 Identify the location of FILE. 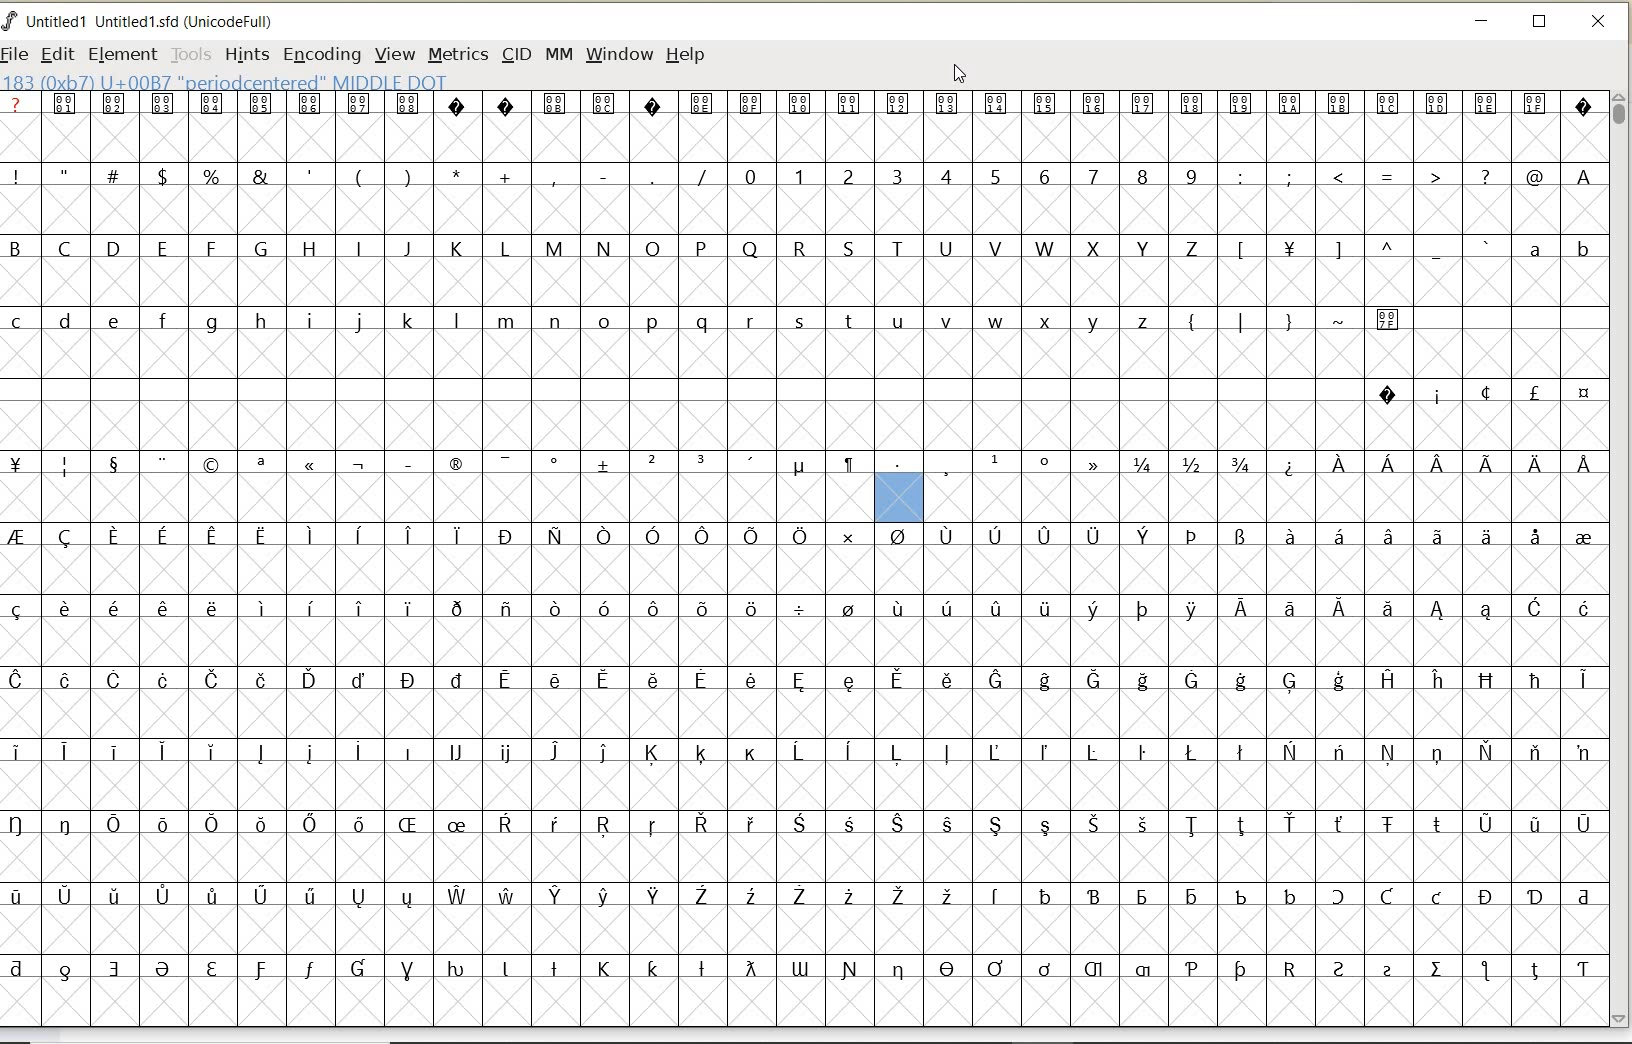
(17, 53).